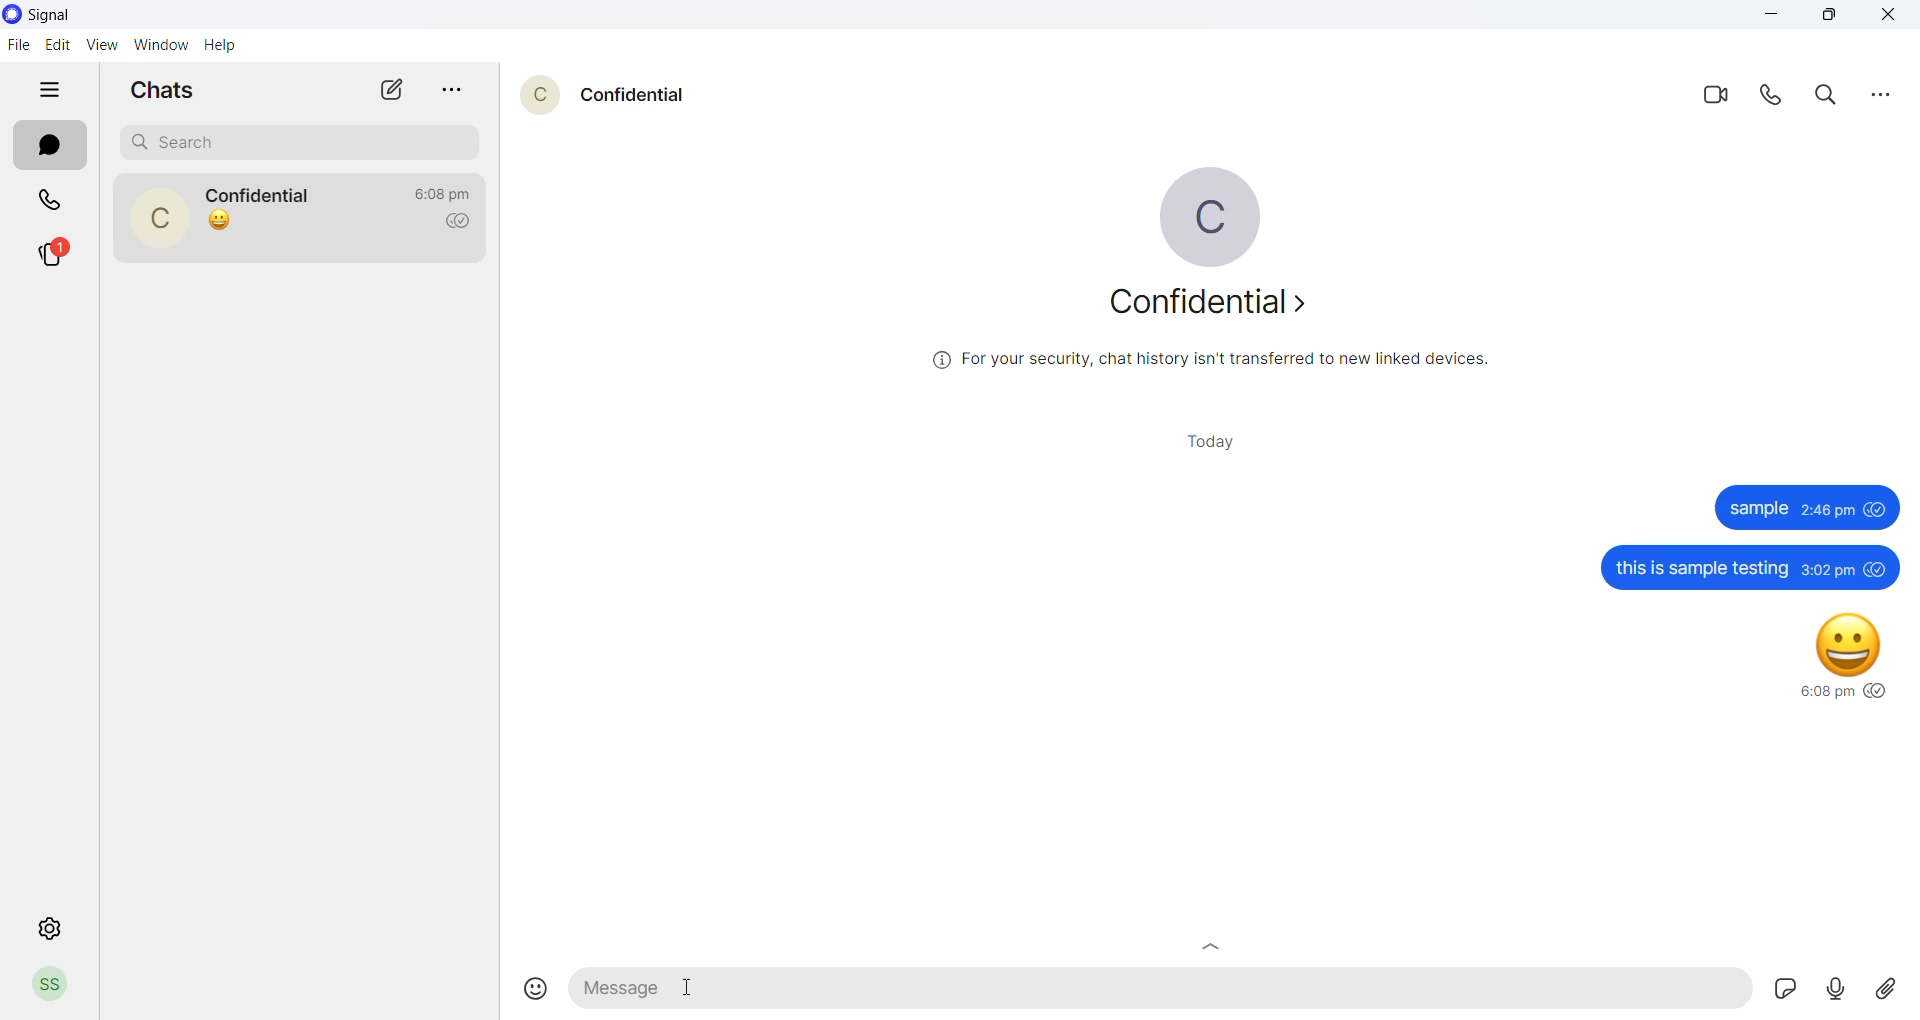  Describe the element at coordinates (1894, 990) in the screenshot. I see `share attachment` at that location.